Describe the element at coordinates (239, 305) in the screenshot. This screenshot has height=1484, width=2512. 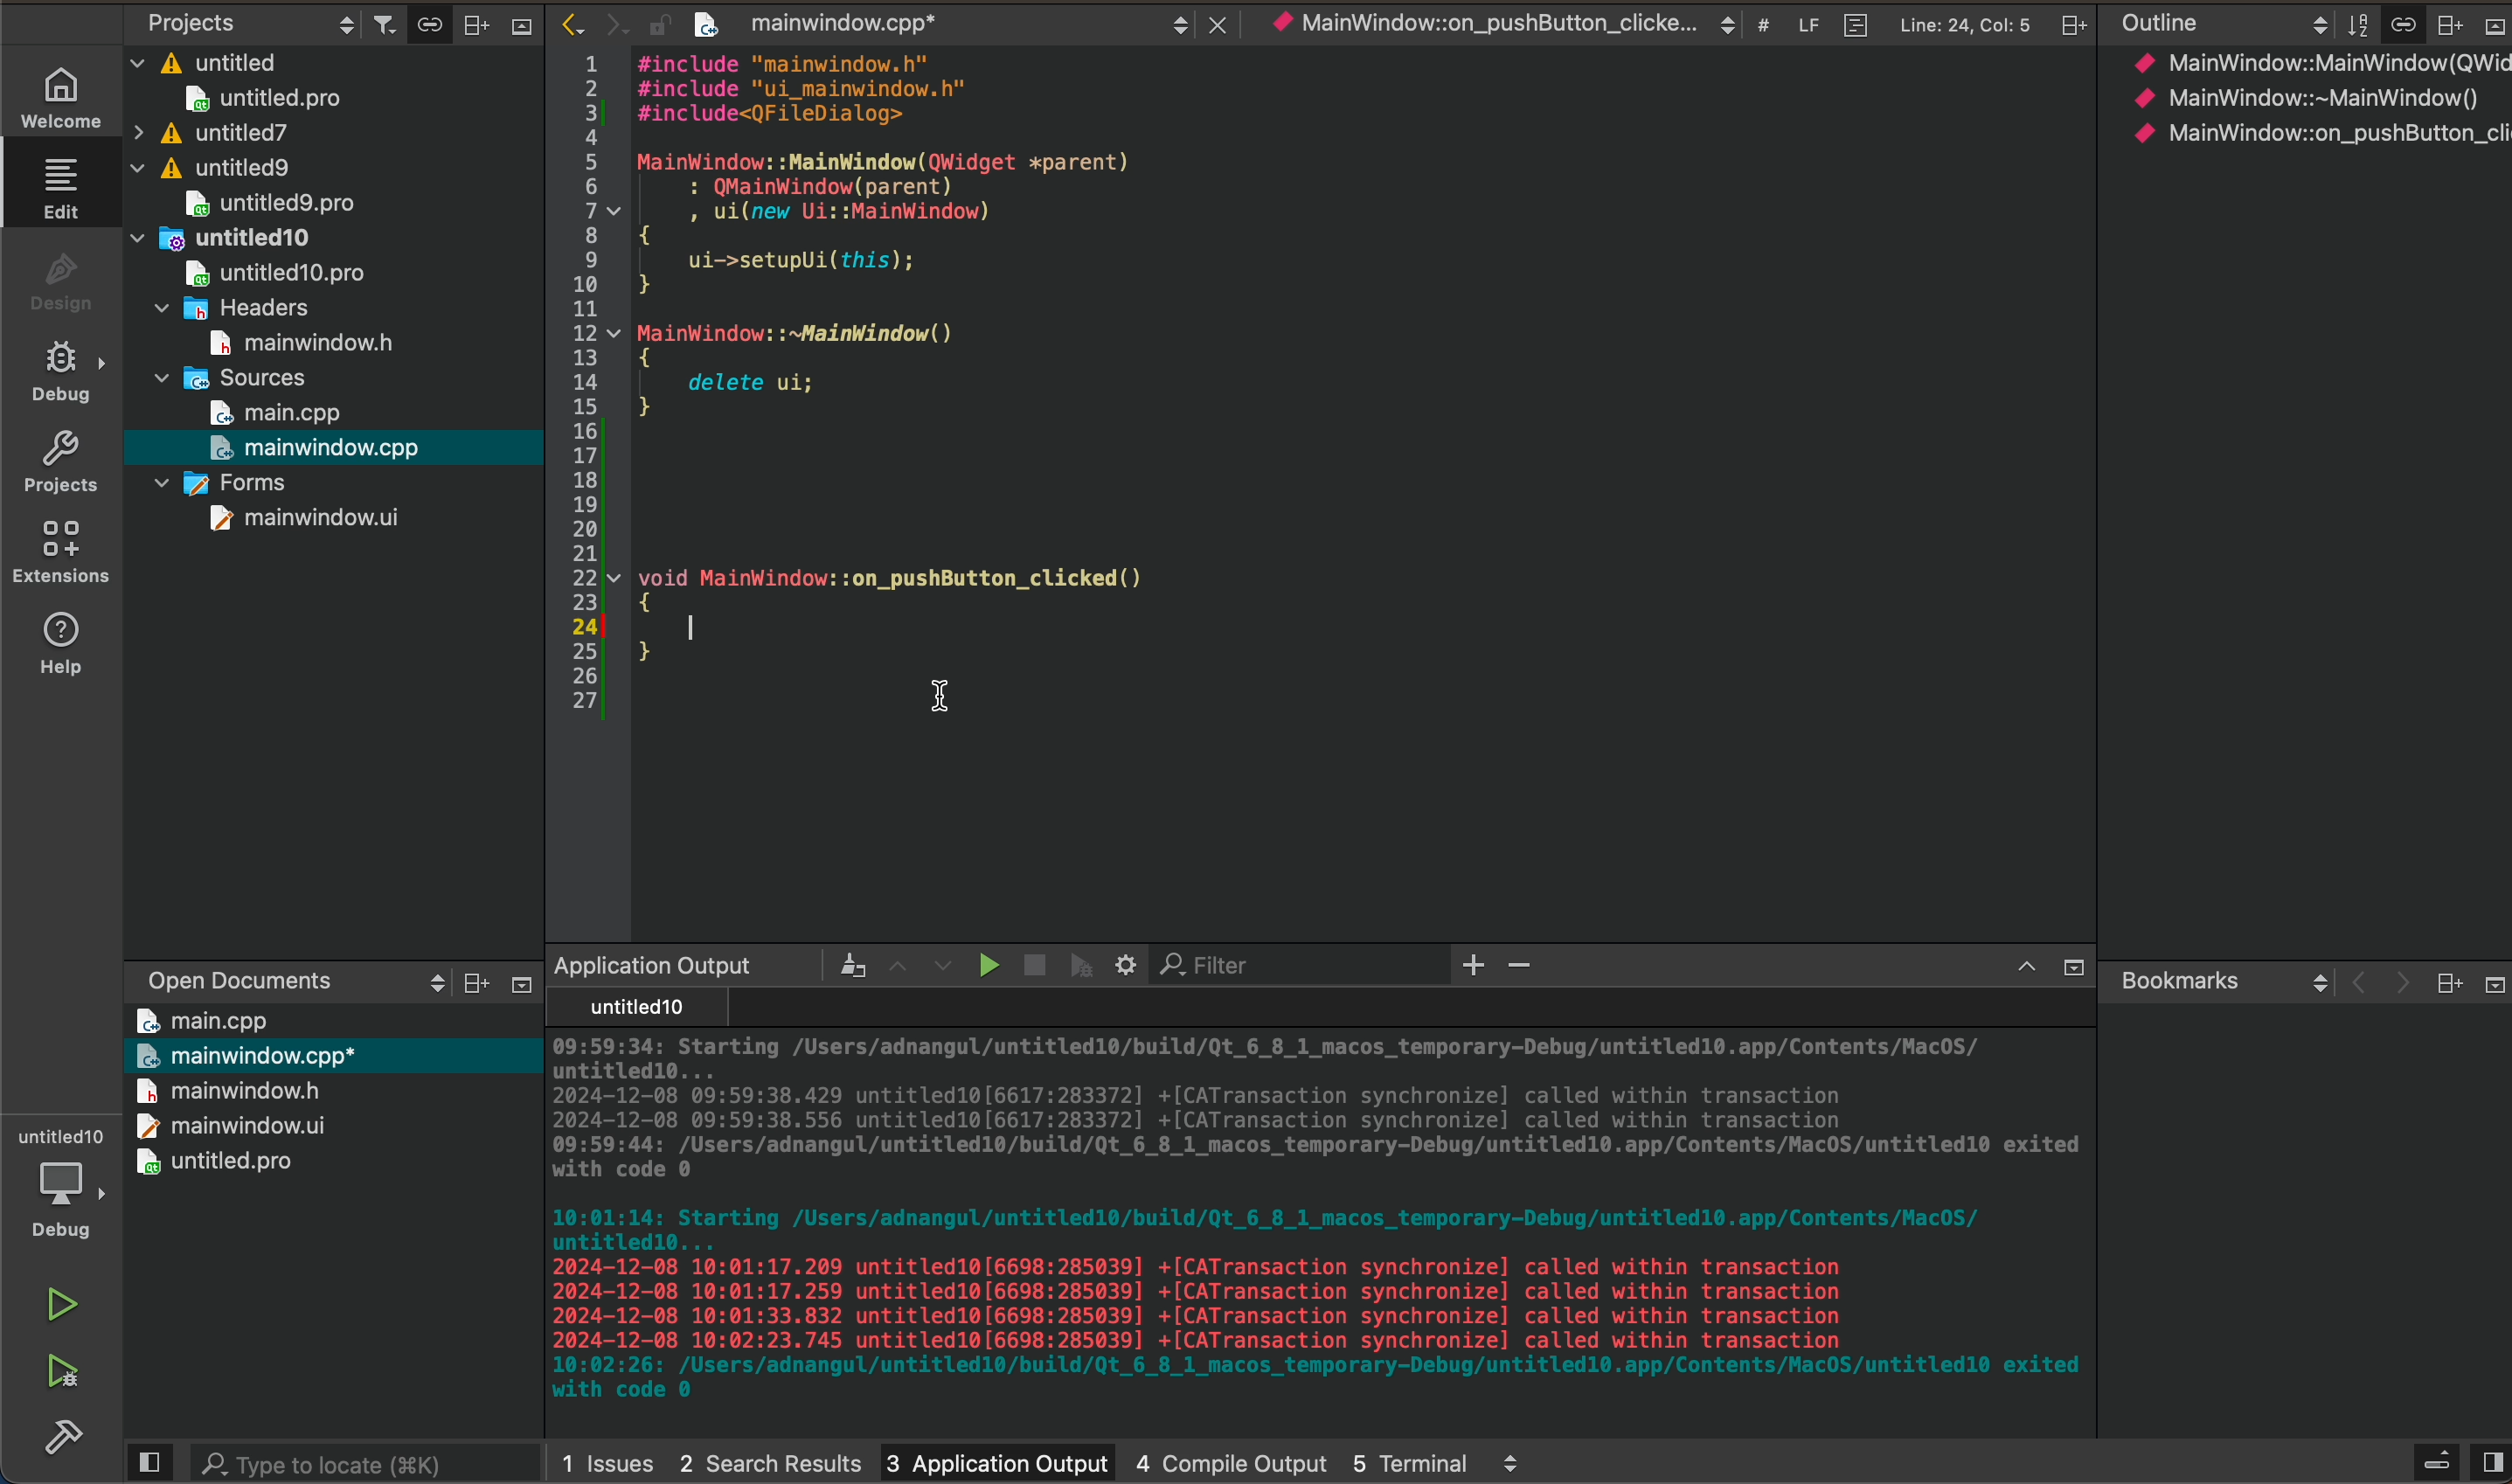
I see `Headers` at that location.